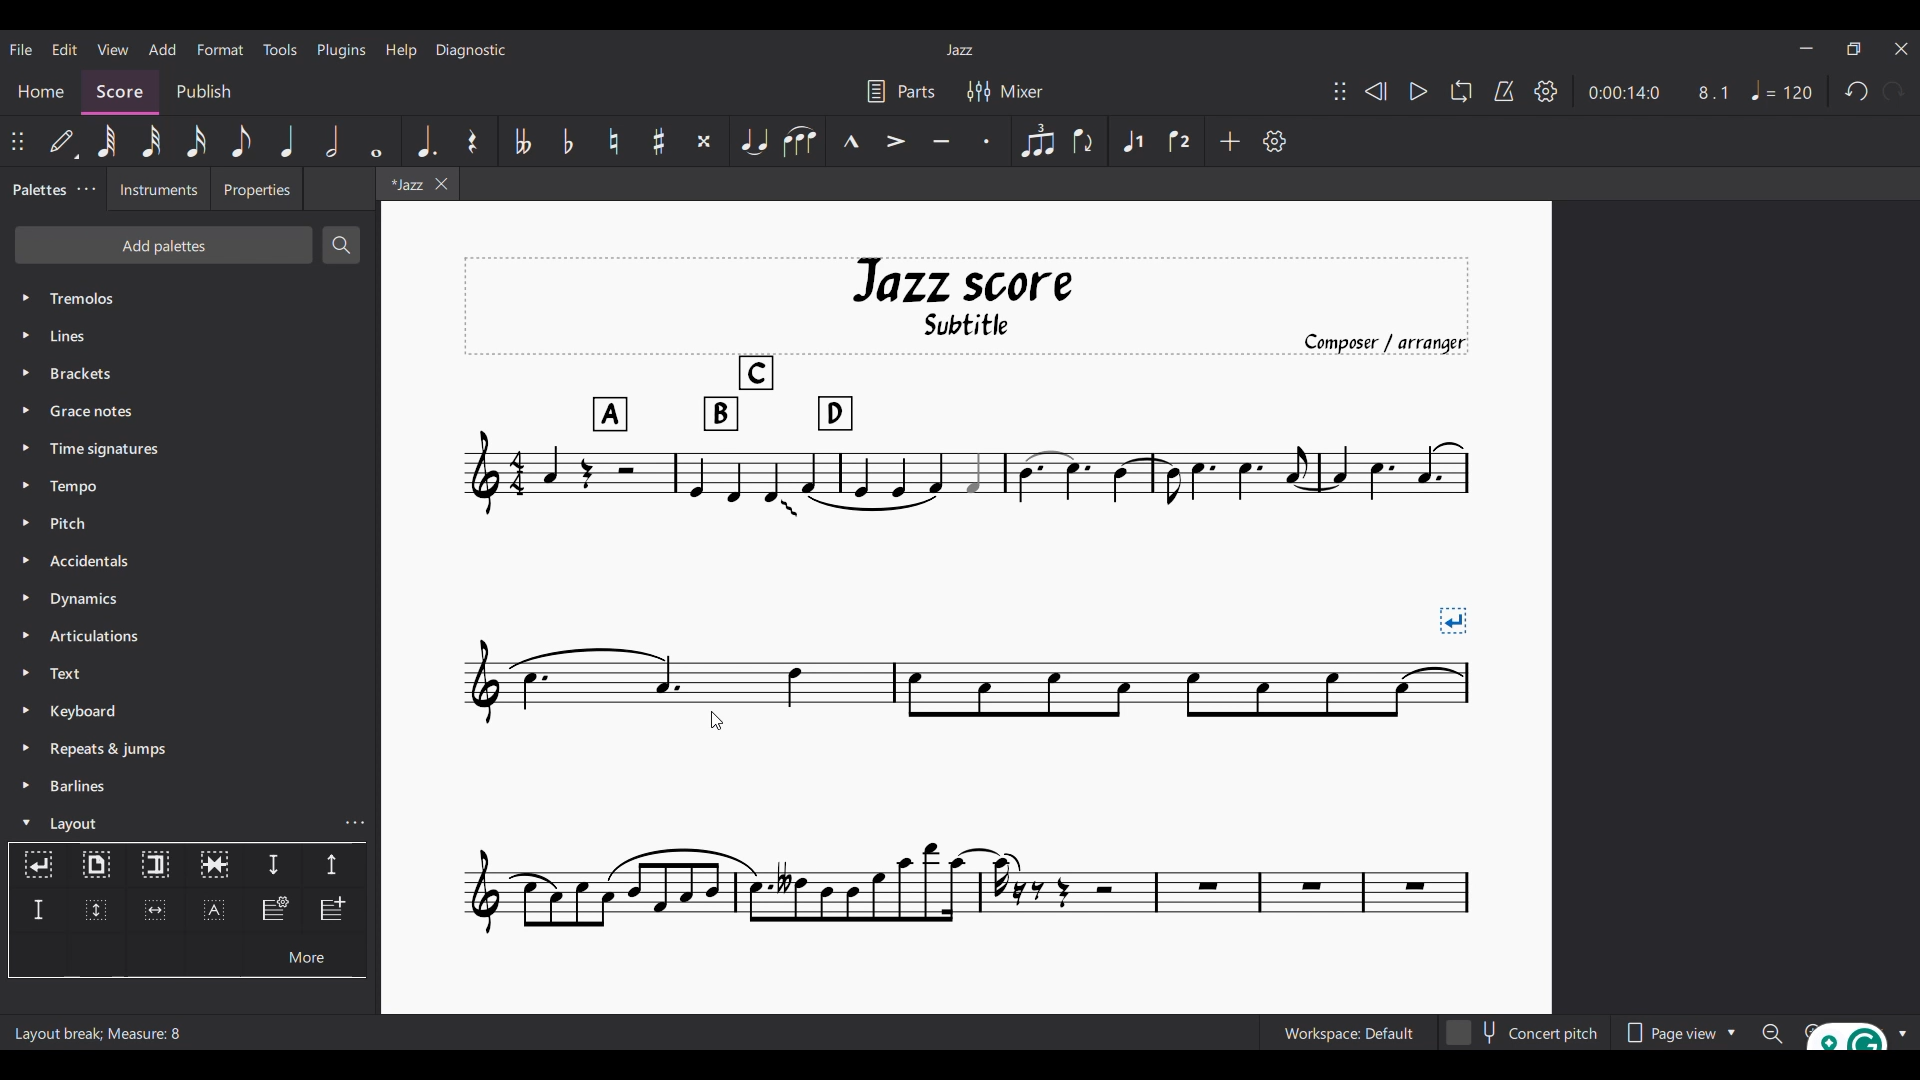 The image size is (1920, 1080). What do you see at coordinates (377, 141) in the screenshot?
I see `Whole note` at bounding box center [377, 141].